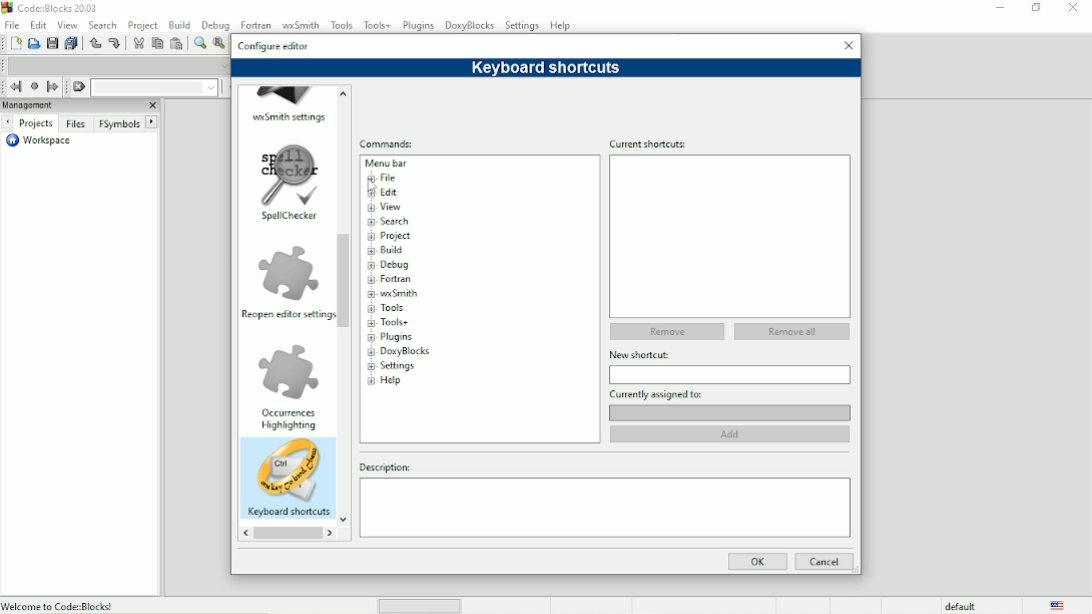 The height and width of the screenshot is (614, 1092). Describe the element at coordinates (390, 144) in the screenshot. I see `Commands` at that location.